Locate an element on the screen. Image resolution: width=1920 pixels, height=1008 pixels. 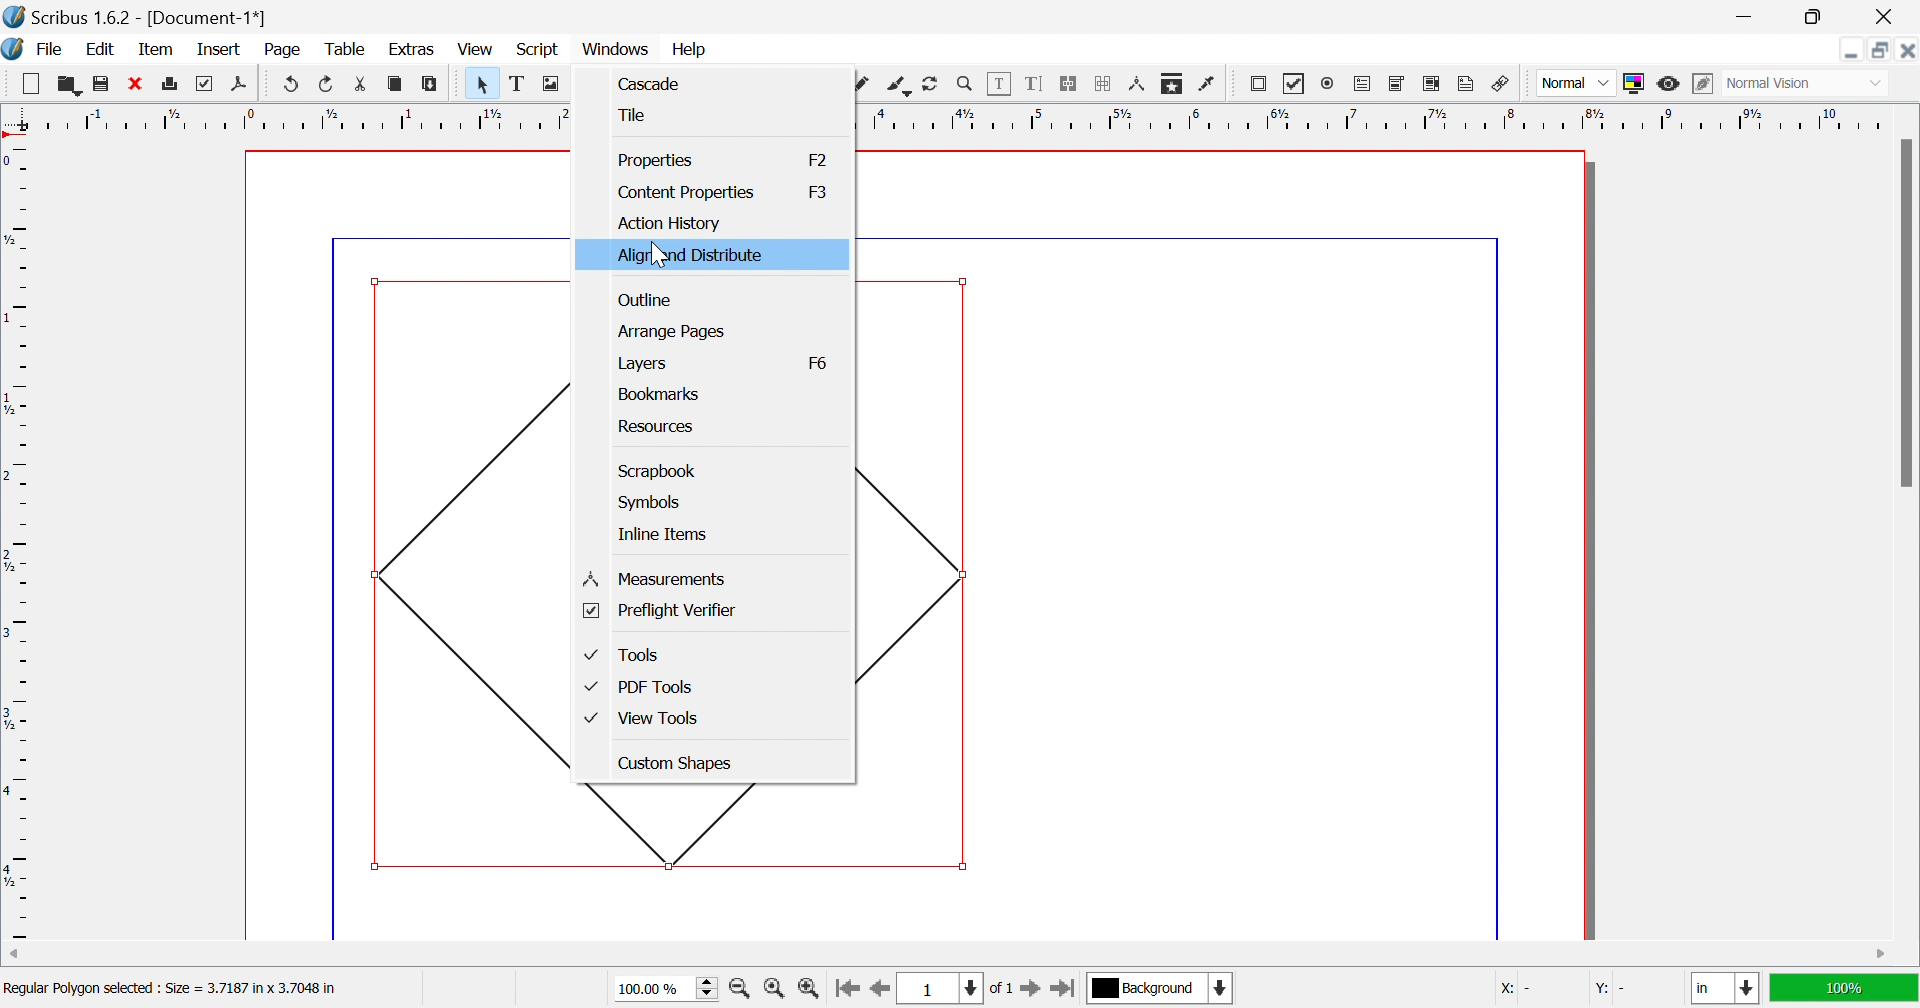
View is located at coordinates (475, 49).